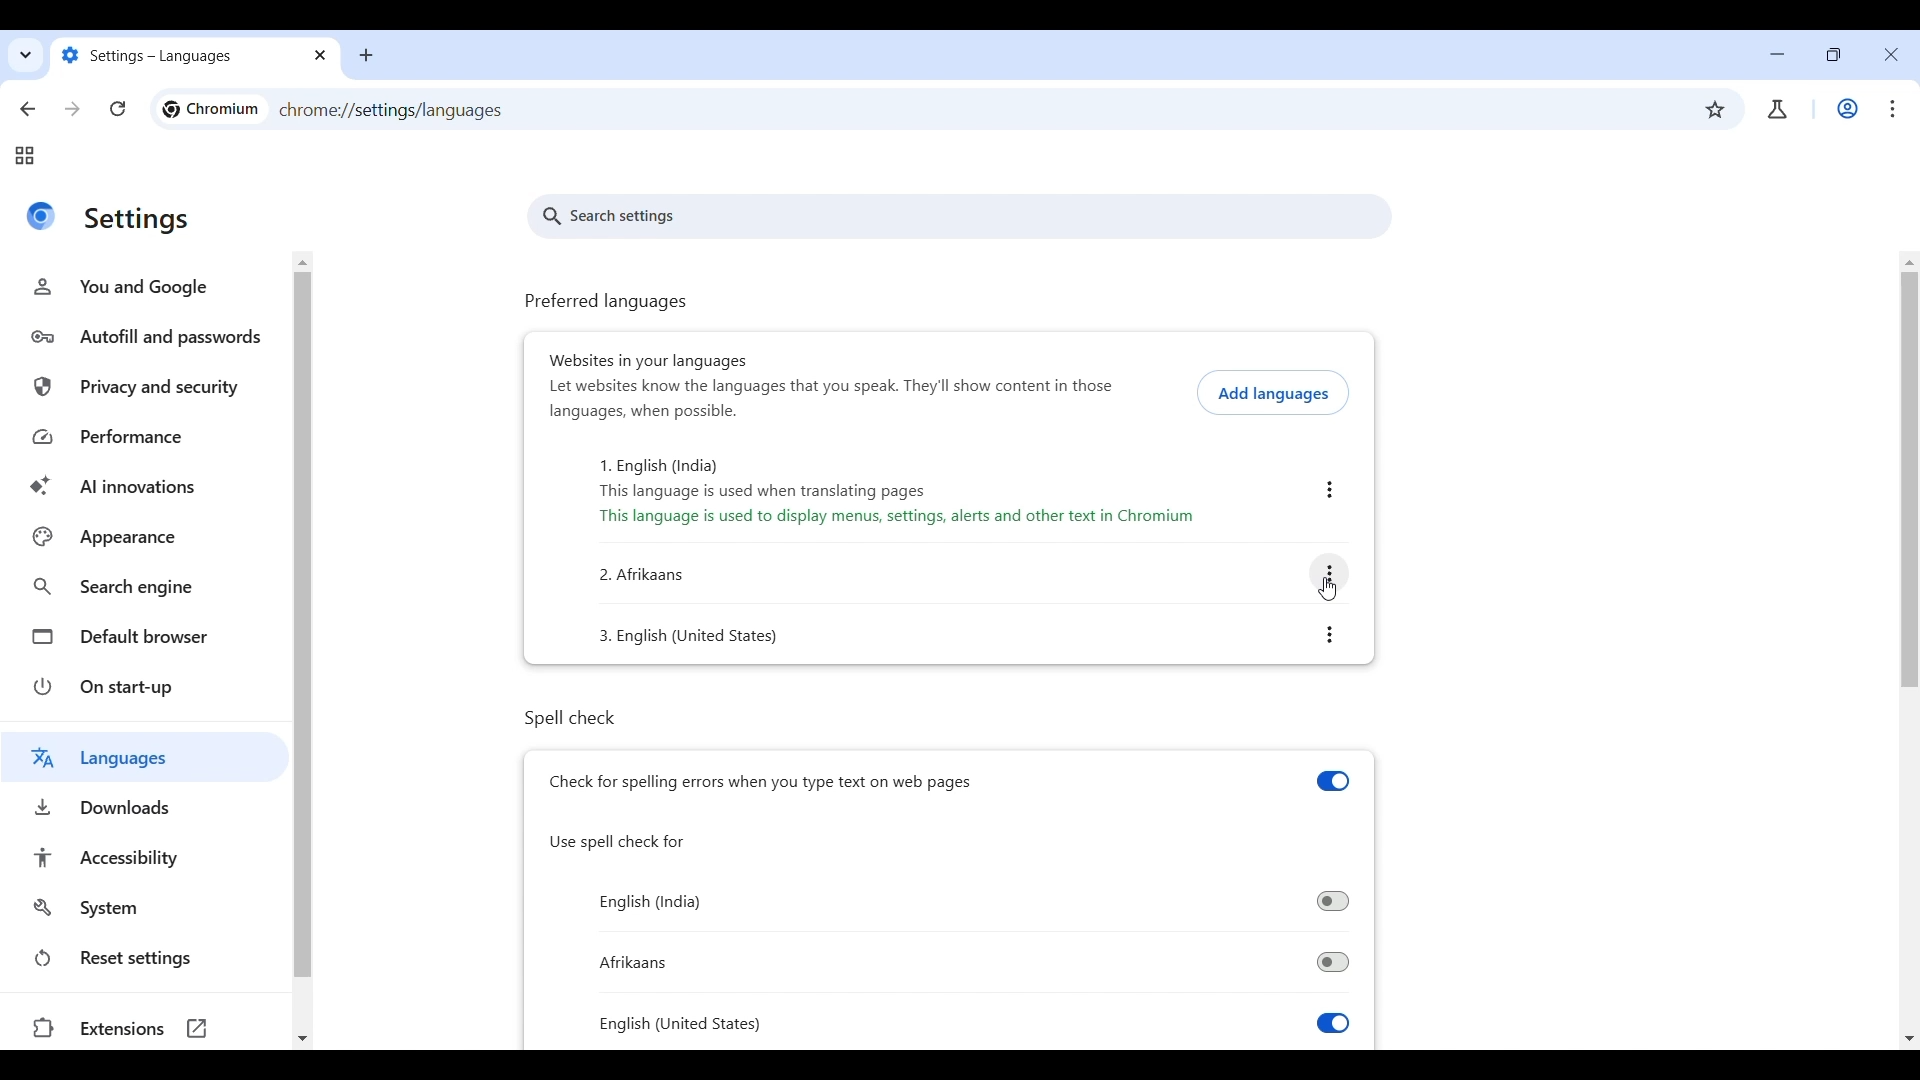  What do you see at coordinates (24, 156) in the screenshot?
I see `Tab groups` at bounding box center [24, 156].